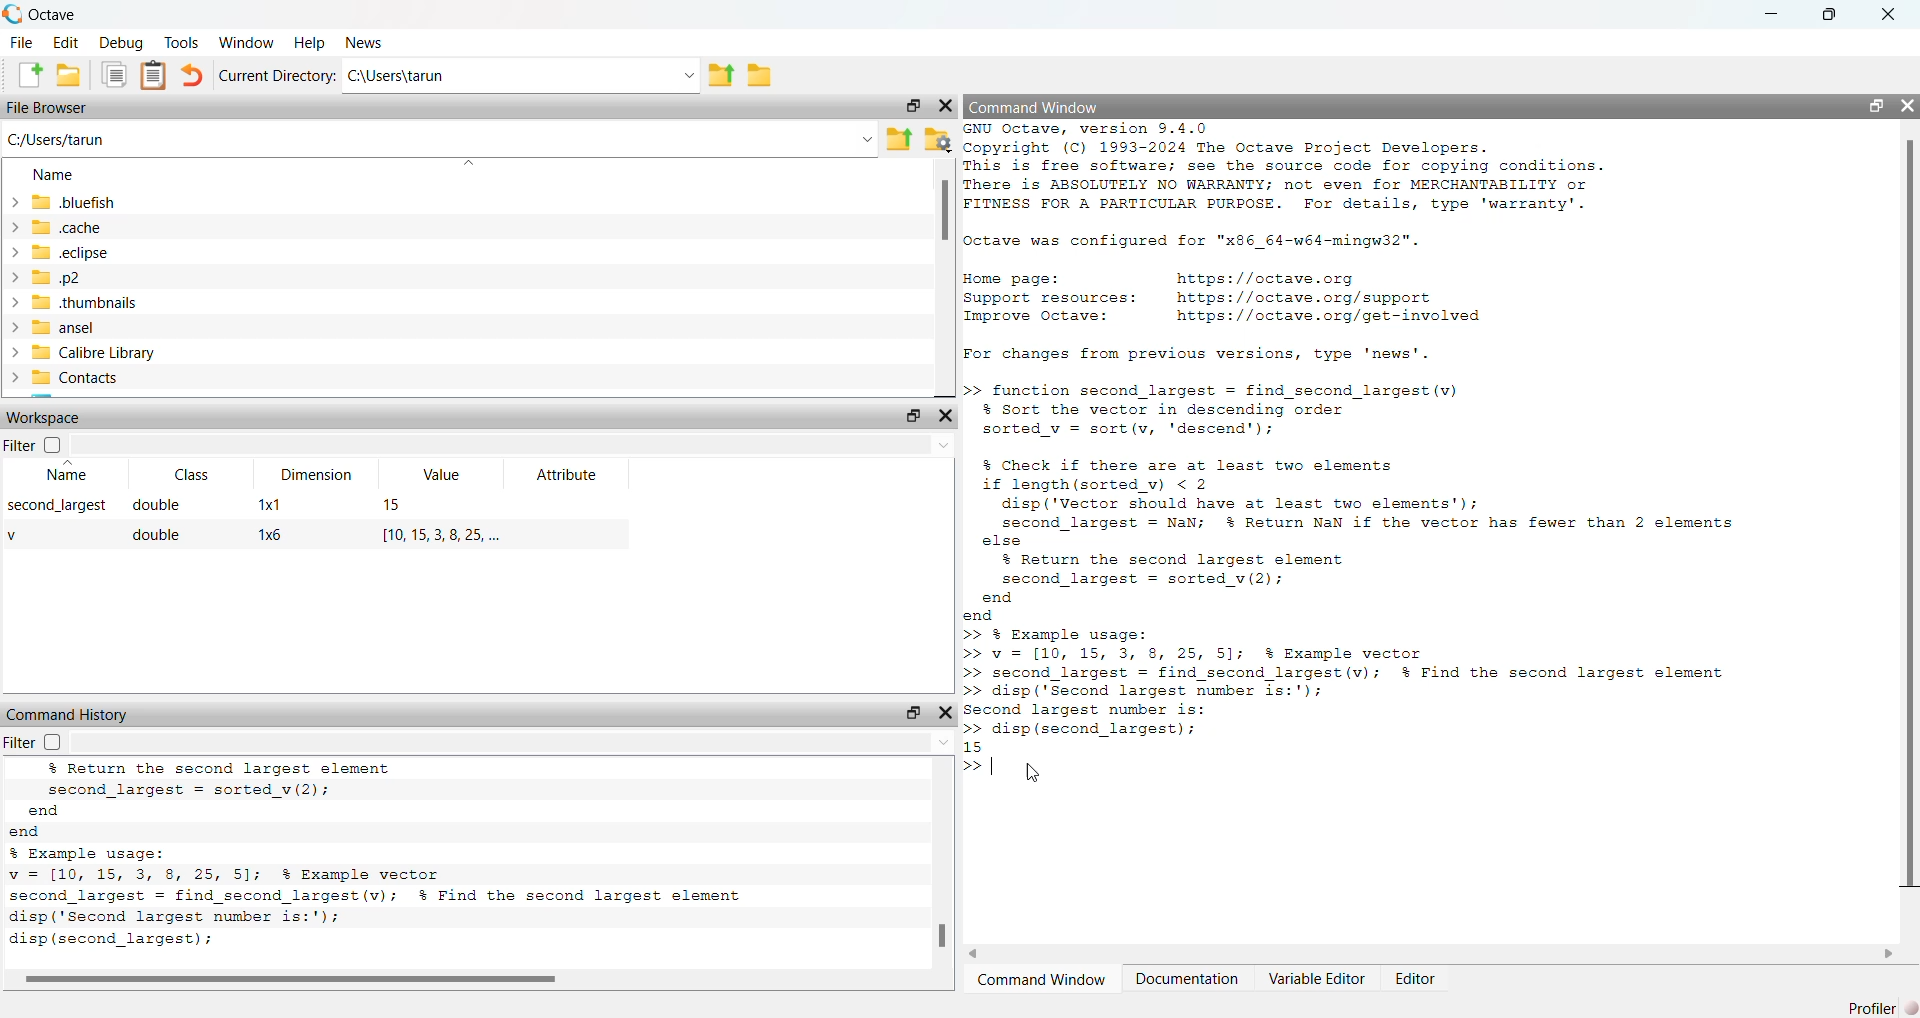 Image resolution: width=1920 pixels, height=1018 pixels. I want to click on documentation, so click(1186, 980).